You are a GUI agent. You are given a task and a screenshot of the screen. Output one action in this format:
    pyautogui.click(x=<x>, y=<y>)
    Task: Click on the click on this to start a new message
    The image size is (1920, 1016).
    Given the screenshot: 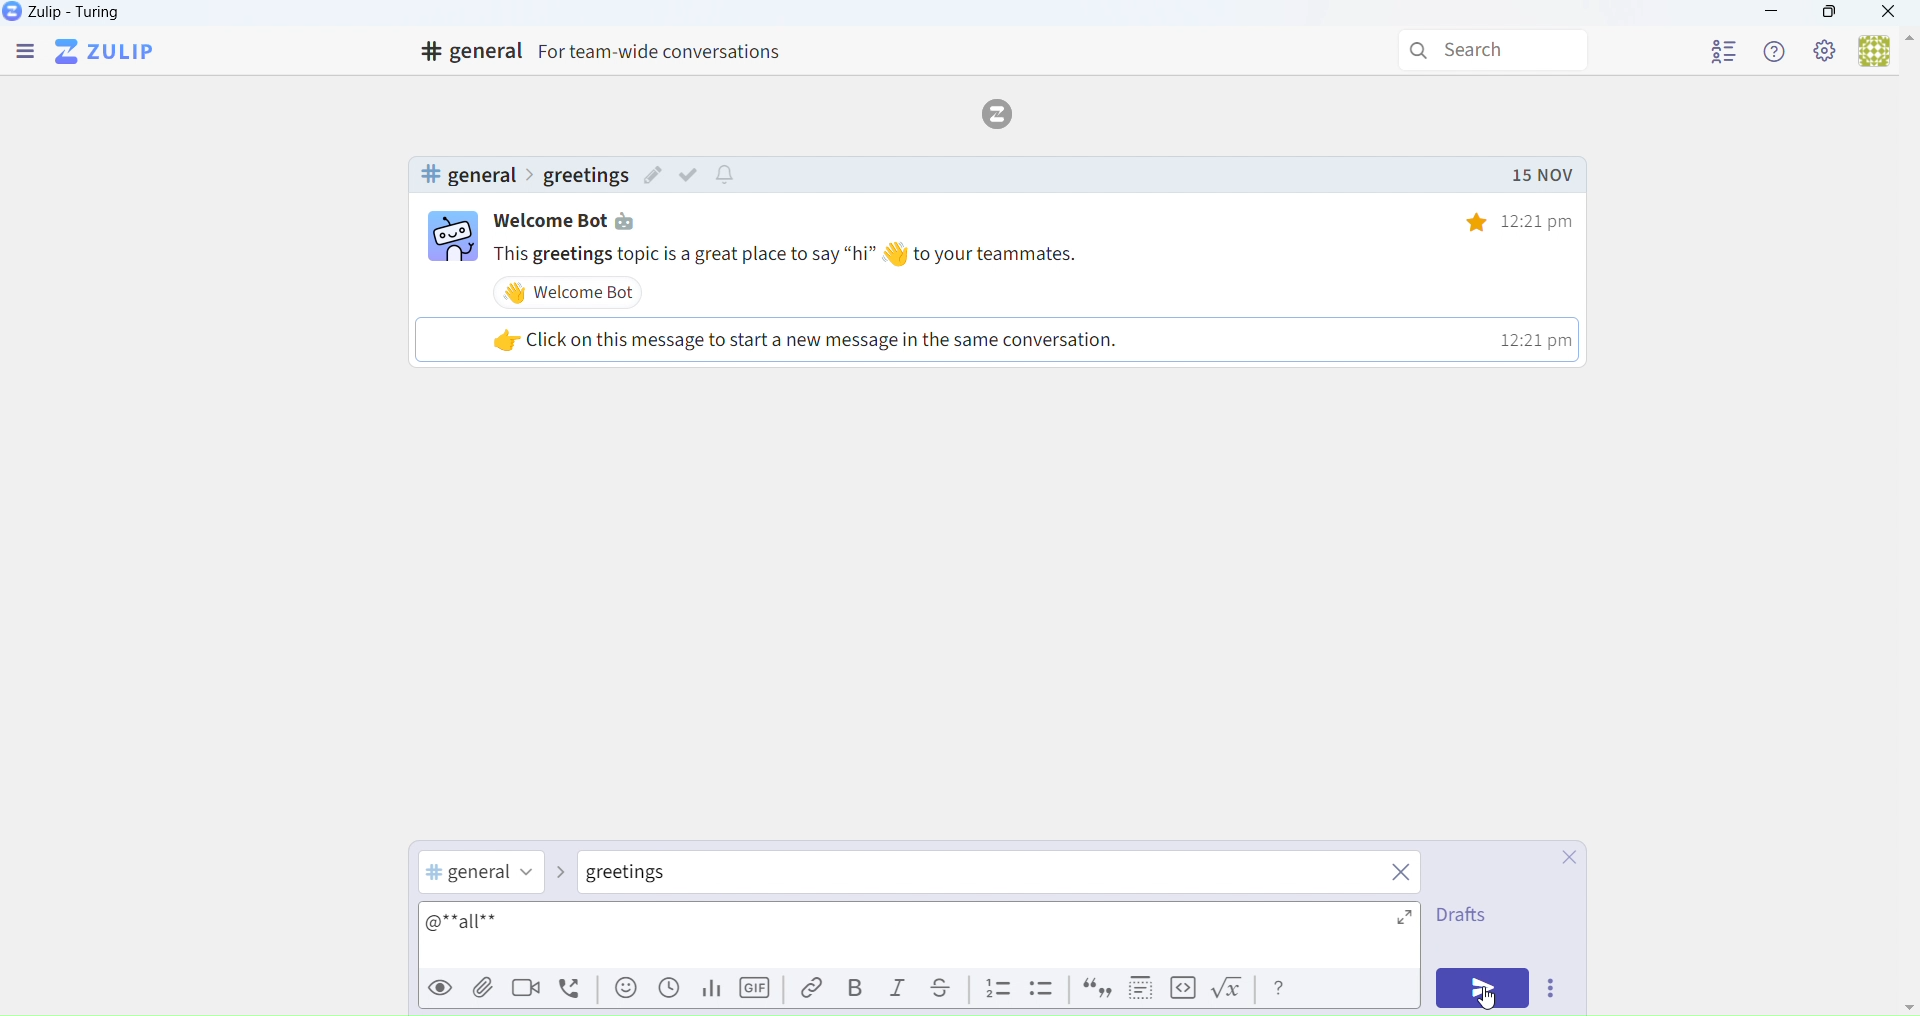 What is the action you would take?
    pyautogui.click(x=993, y=339)
    